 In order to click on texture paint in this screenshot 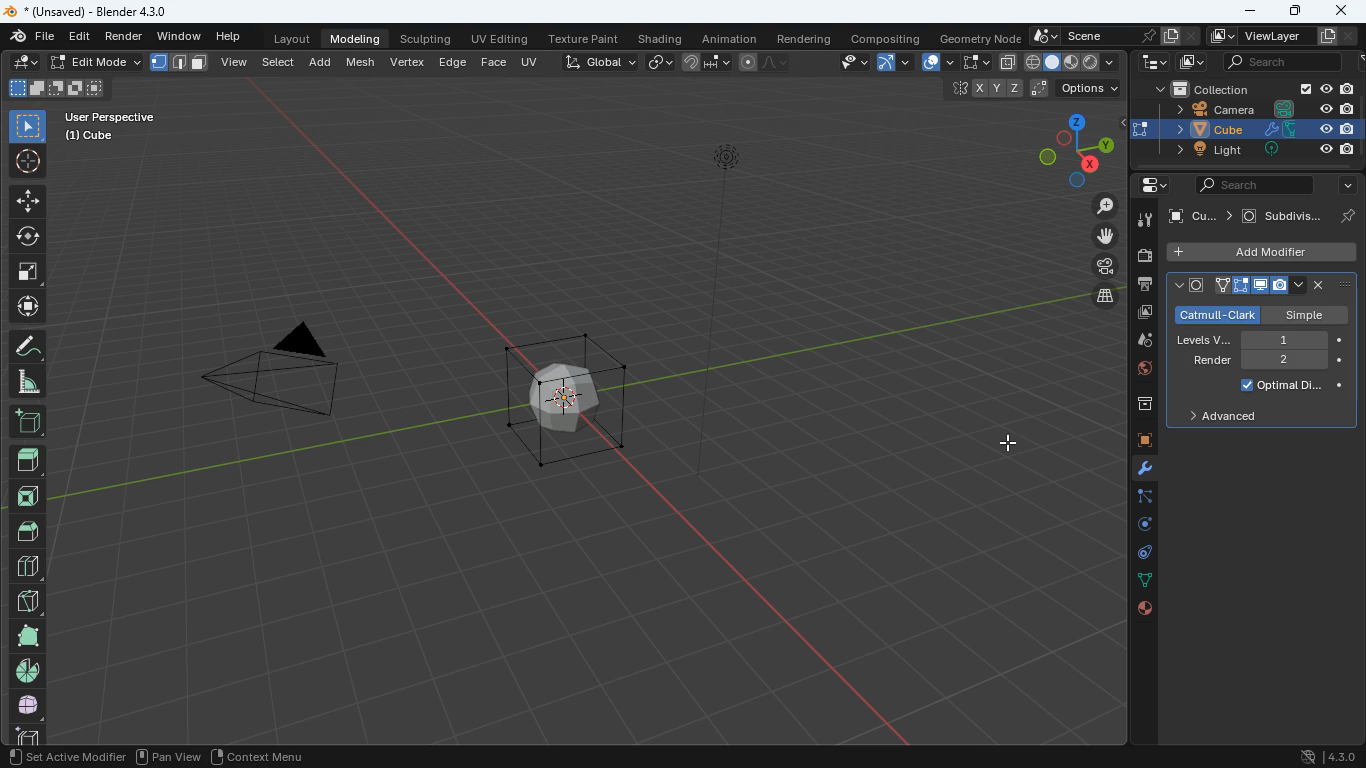, I will do `click(586, 38)`.